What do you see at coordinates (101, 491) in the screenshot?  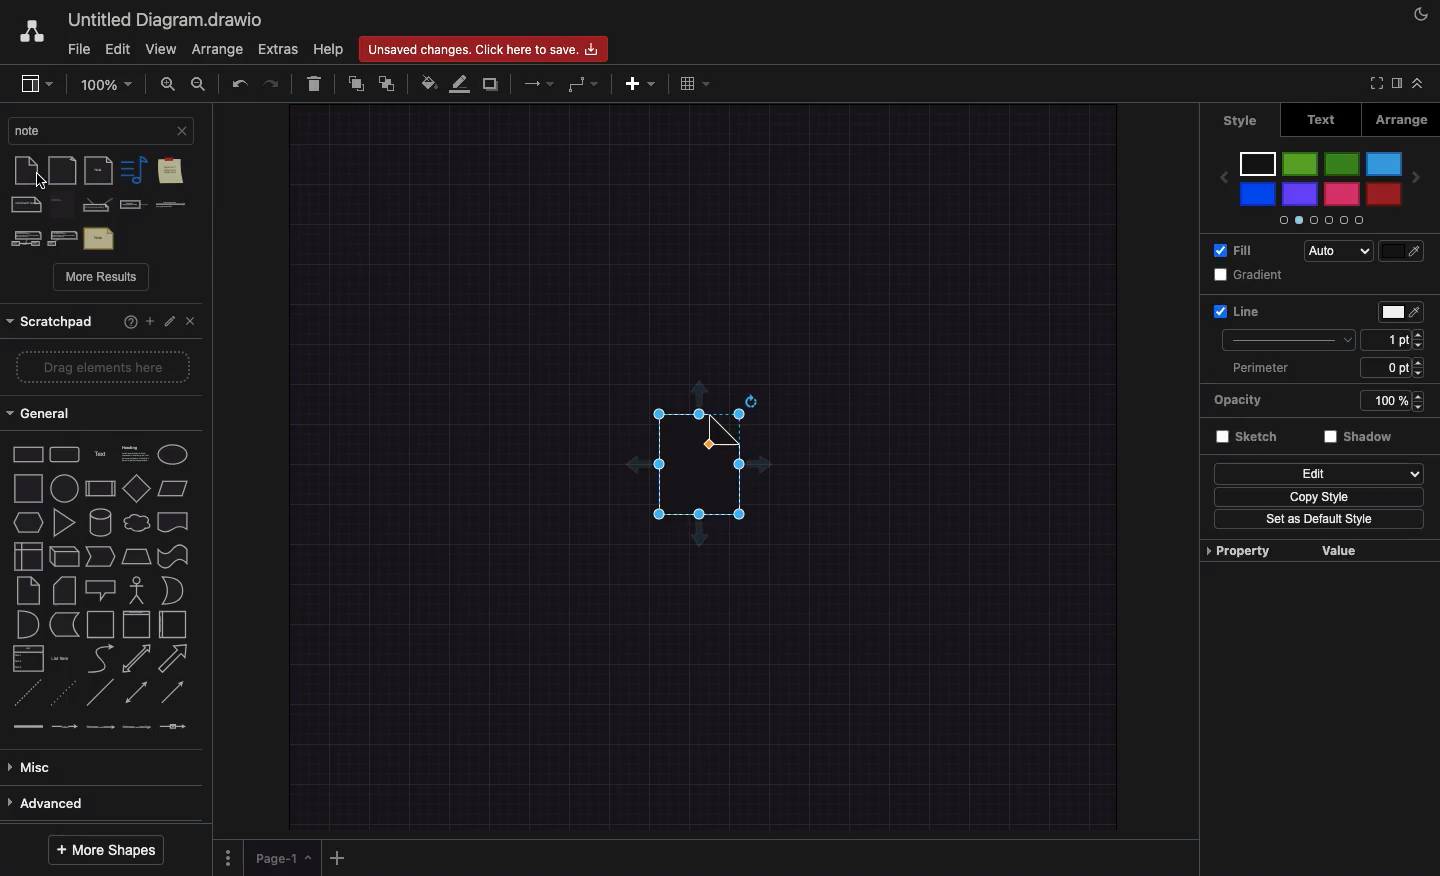 I see `diamond` at bounding box center [101, 491].